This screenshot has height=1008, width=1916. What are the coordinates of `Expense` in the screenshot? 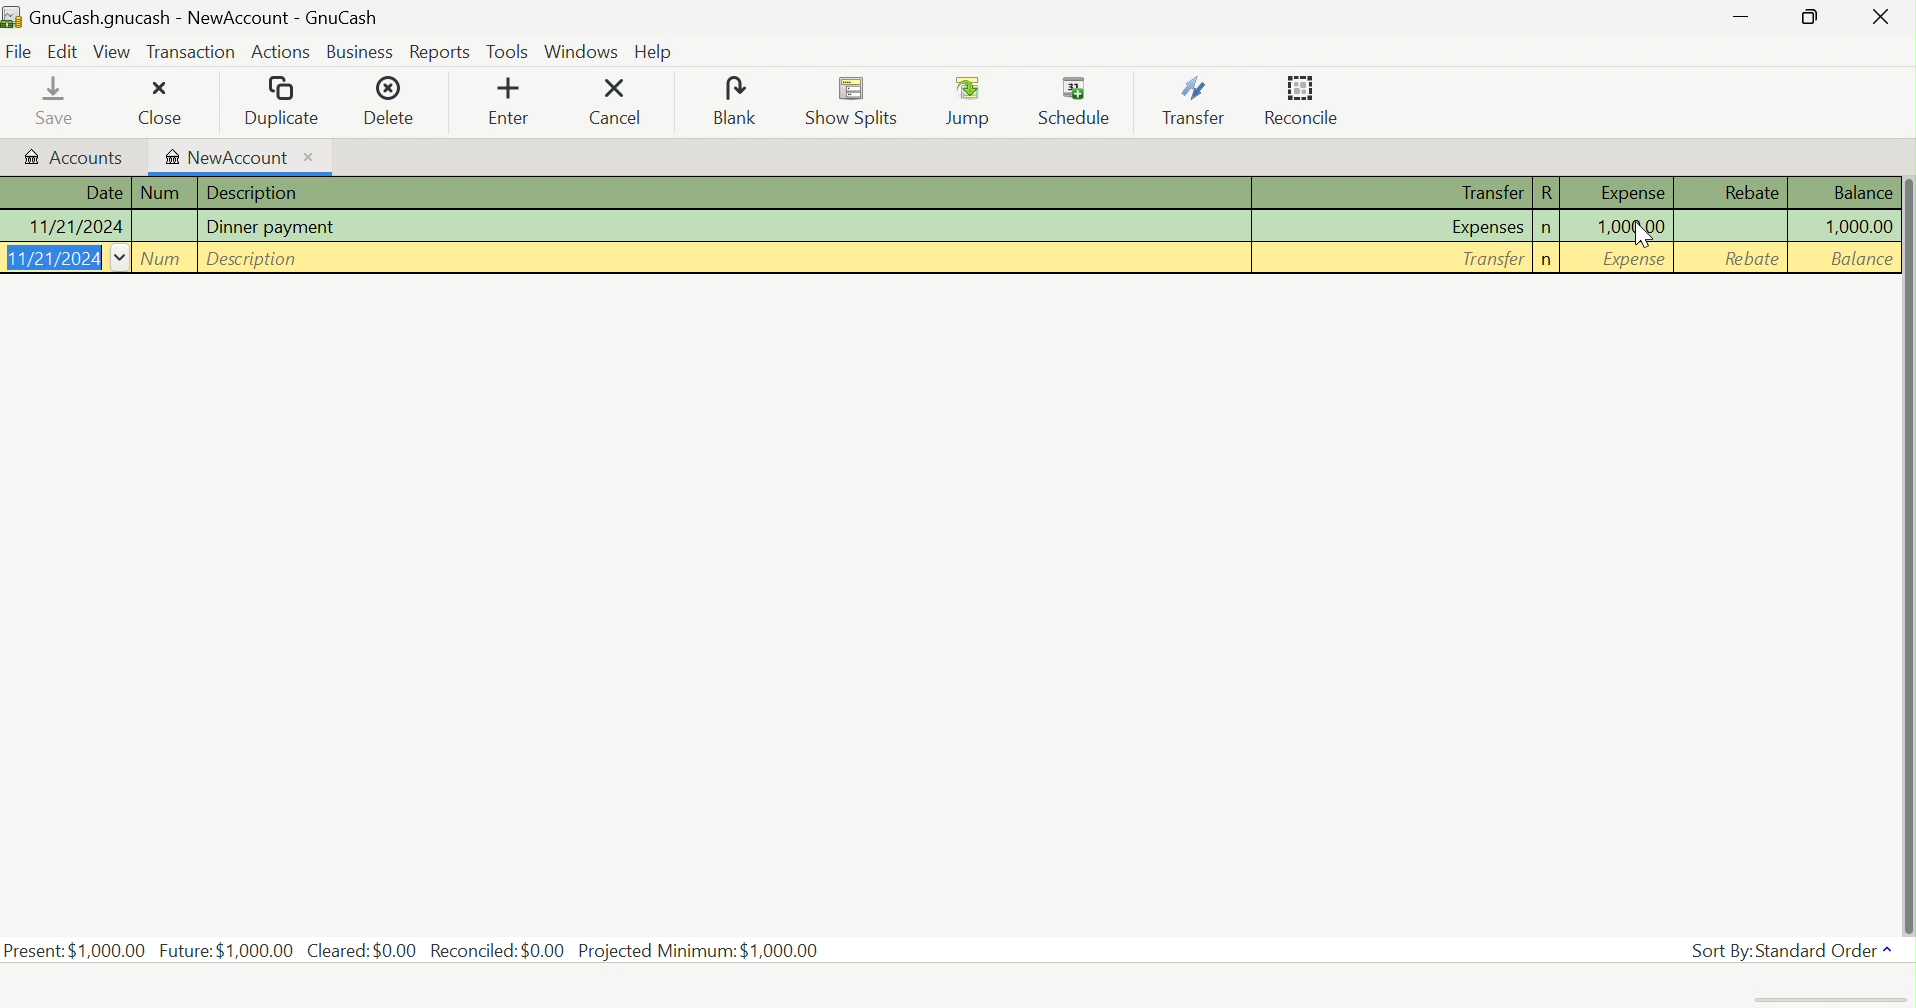 It's located at (1629, 194).